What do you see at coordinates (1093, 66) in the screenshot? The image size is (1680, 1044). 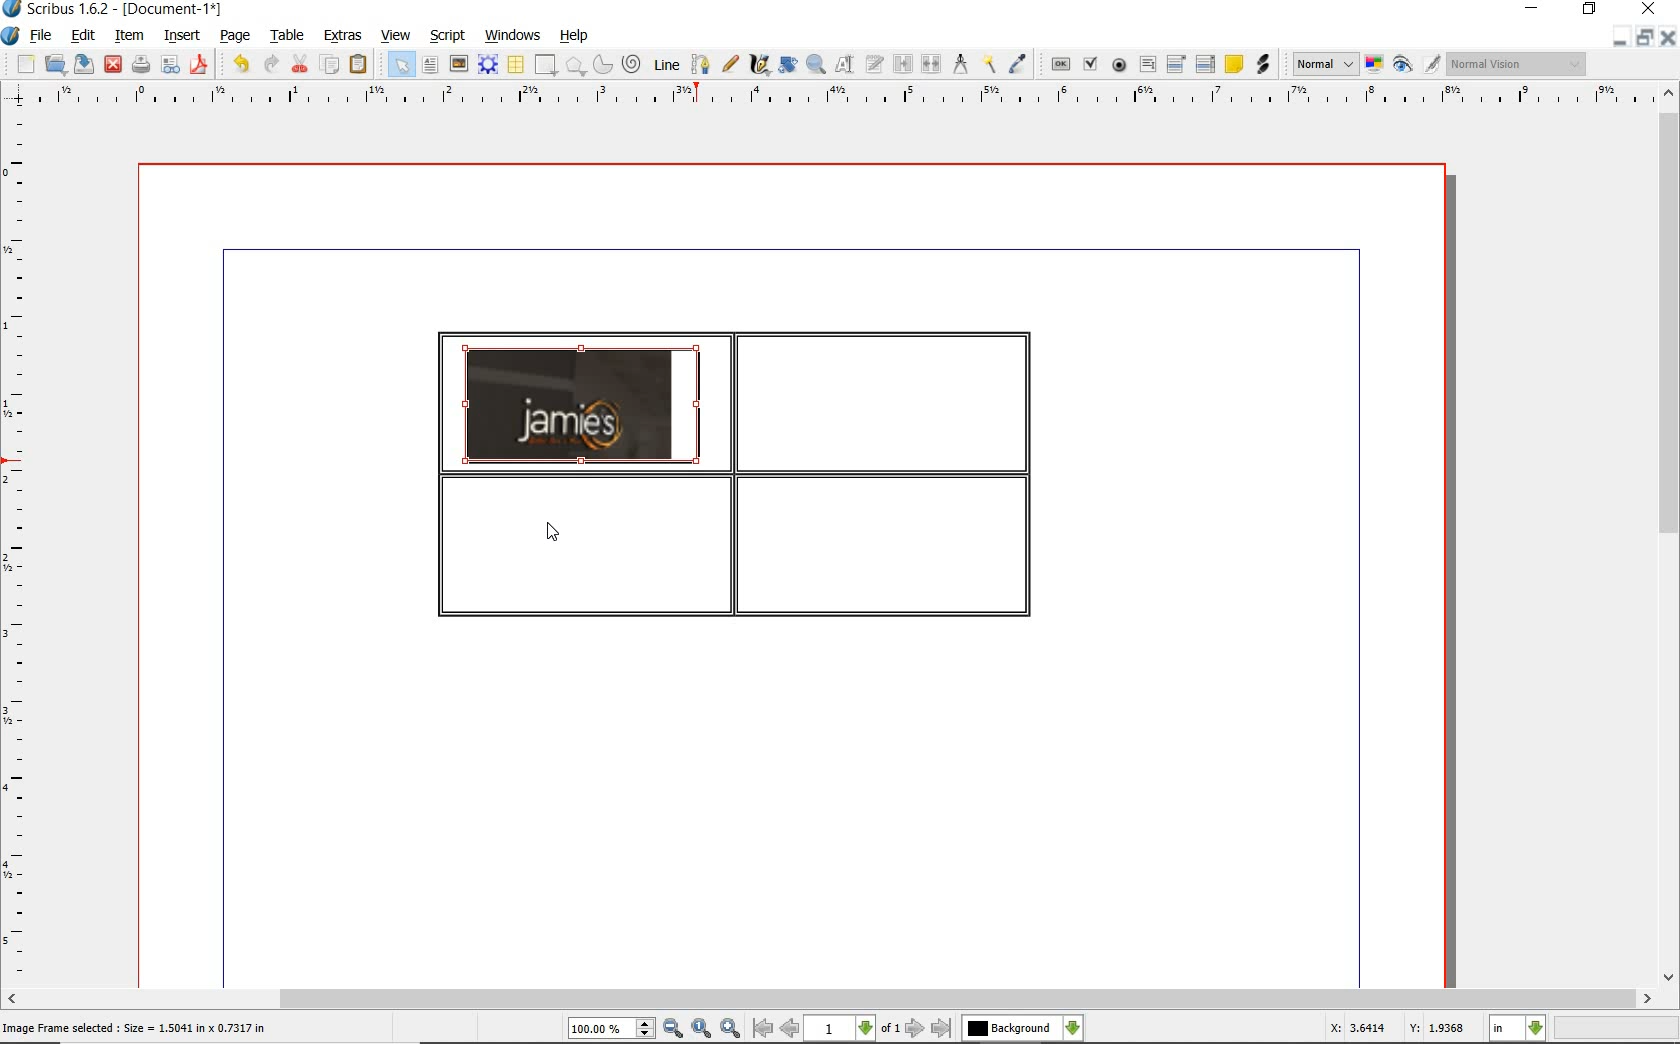 I see `pdf check box` at bounding box center [1093, 66].